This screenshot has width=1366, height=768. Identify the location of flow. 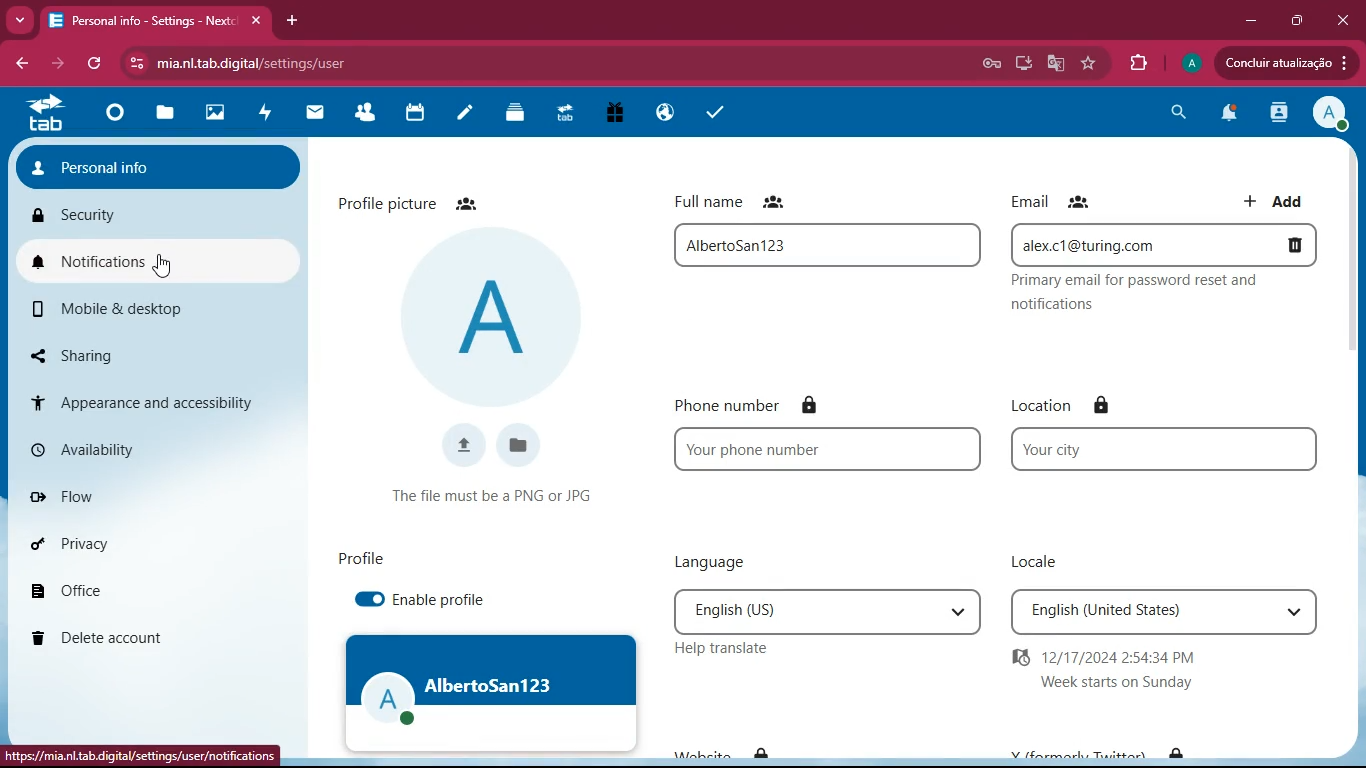
(102, 495).